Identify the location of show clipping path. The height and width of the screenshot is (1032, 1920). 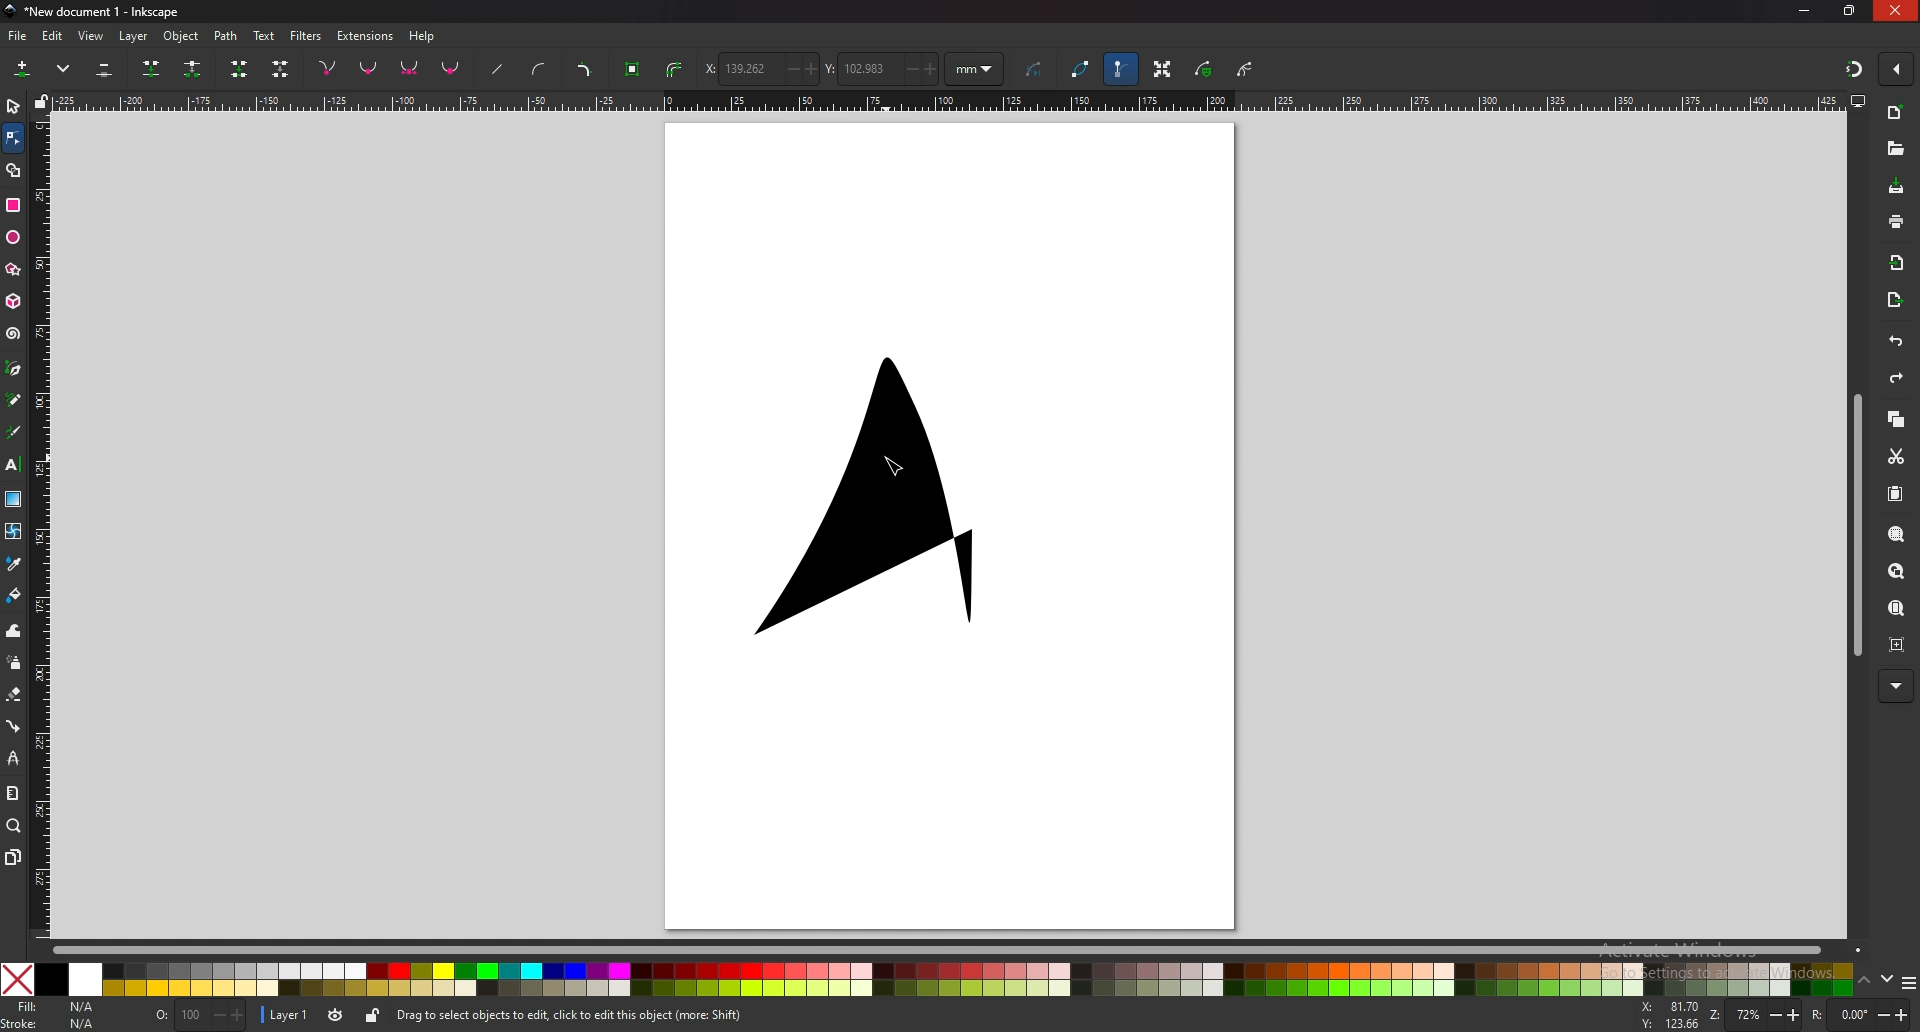
(1245, 69).